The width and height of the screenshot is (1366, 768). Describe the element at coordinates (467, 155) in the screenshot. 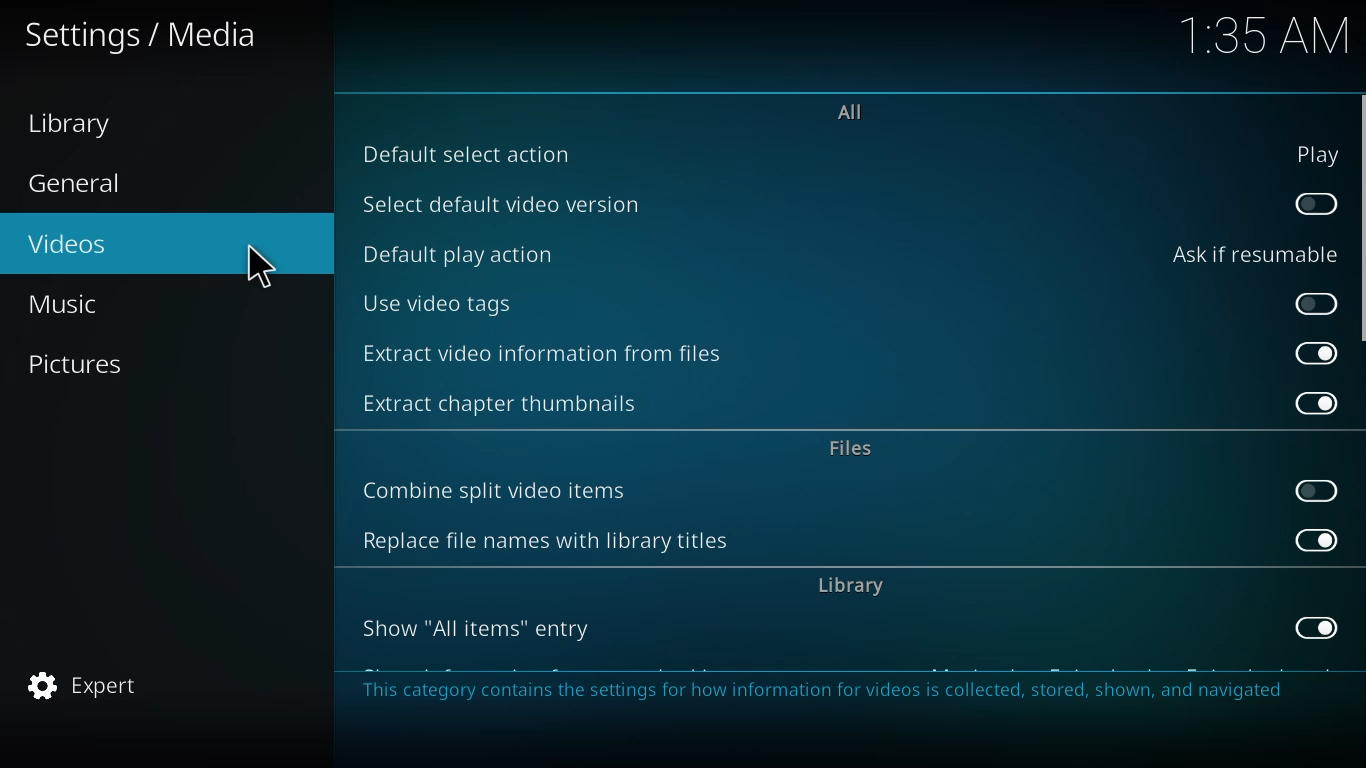

I see `default select action` at that location.